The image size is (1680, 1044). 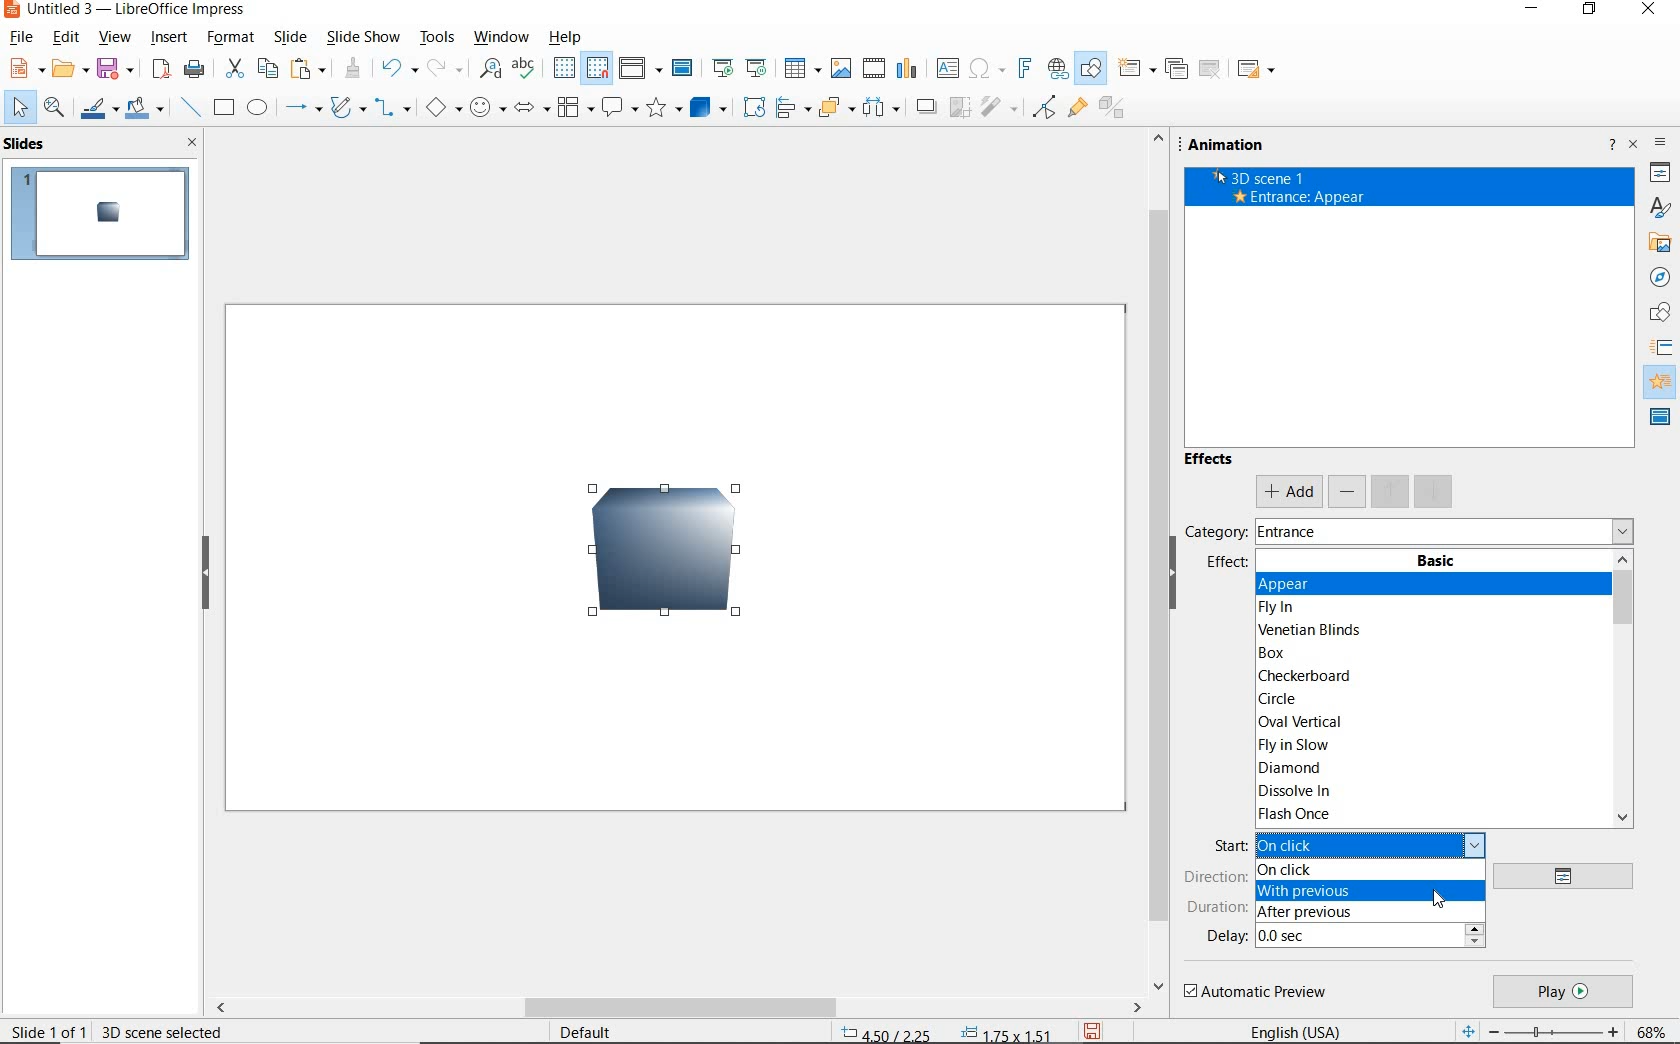 I want to click on toggle point edit mode, so click(x=1045, y=105).